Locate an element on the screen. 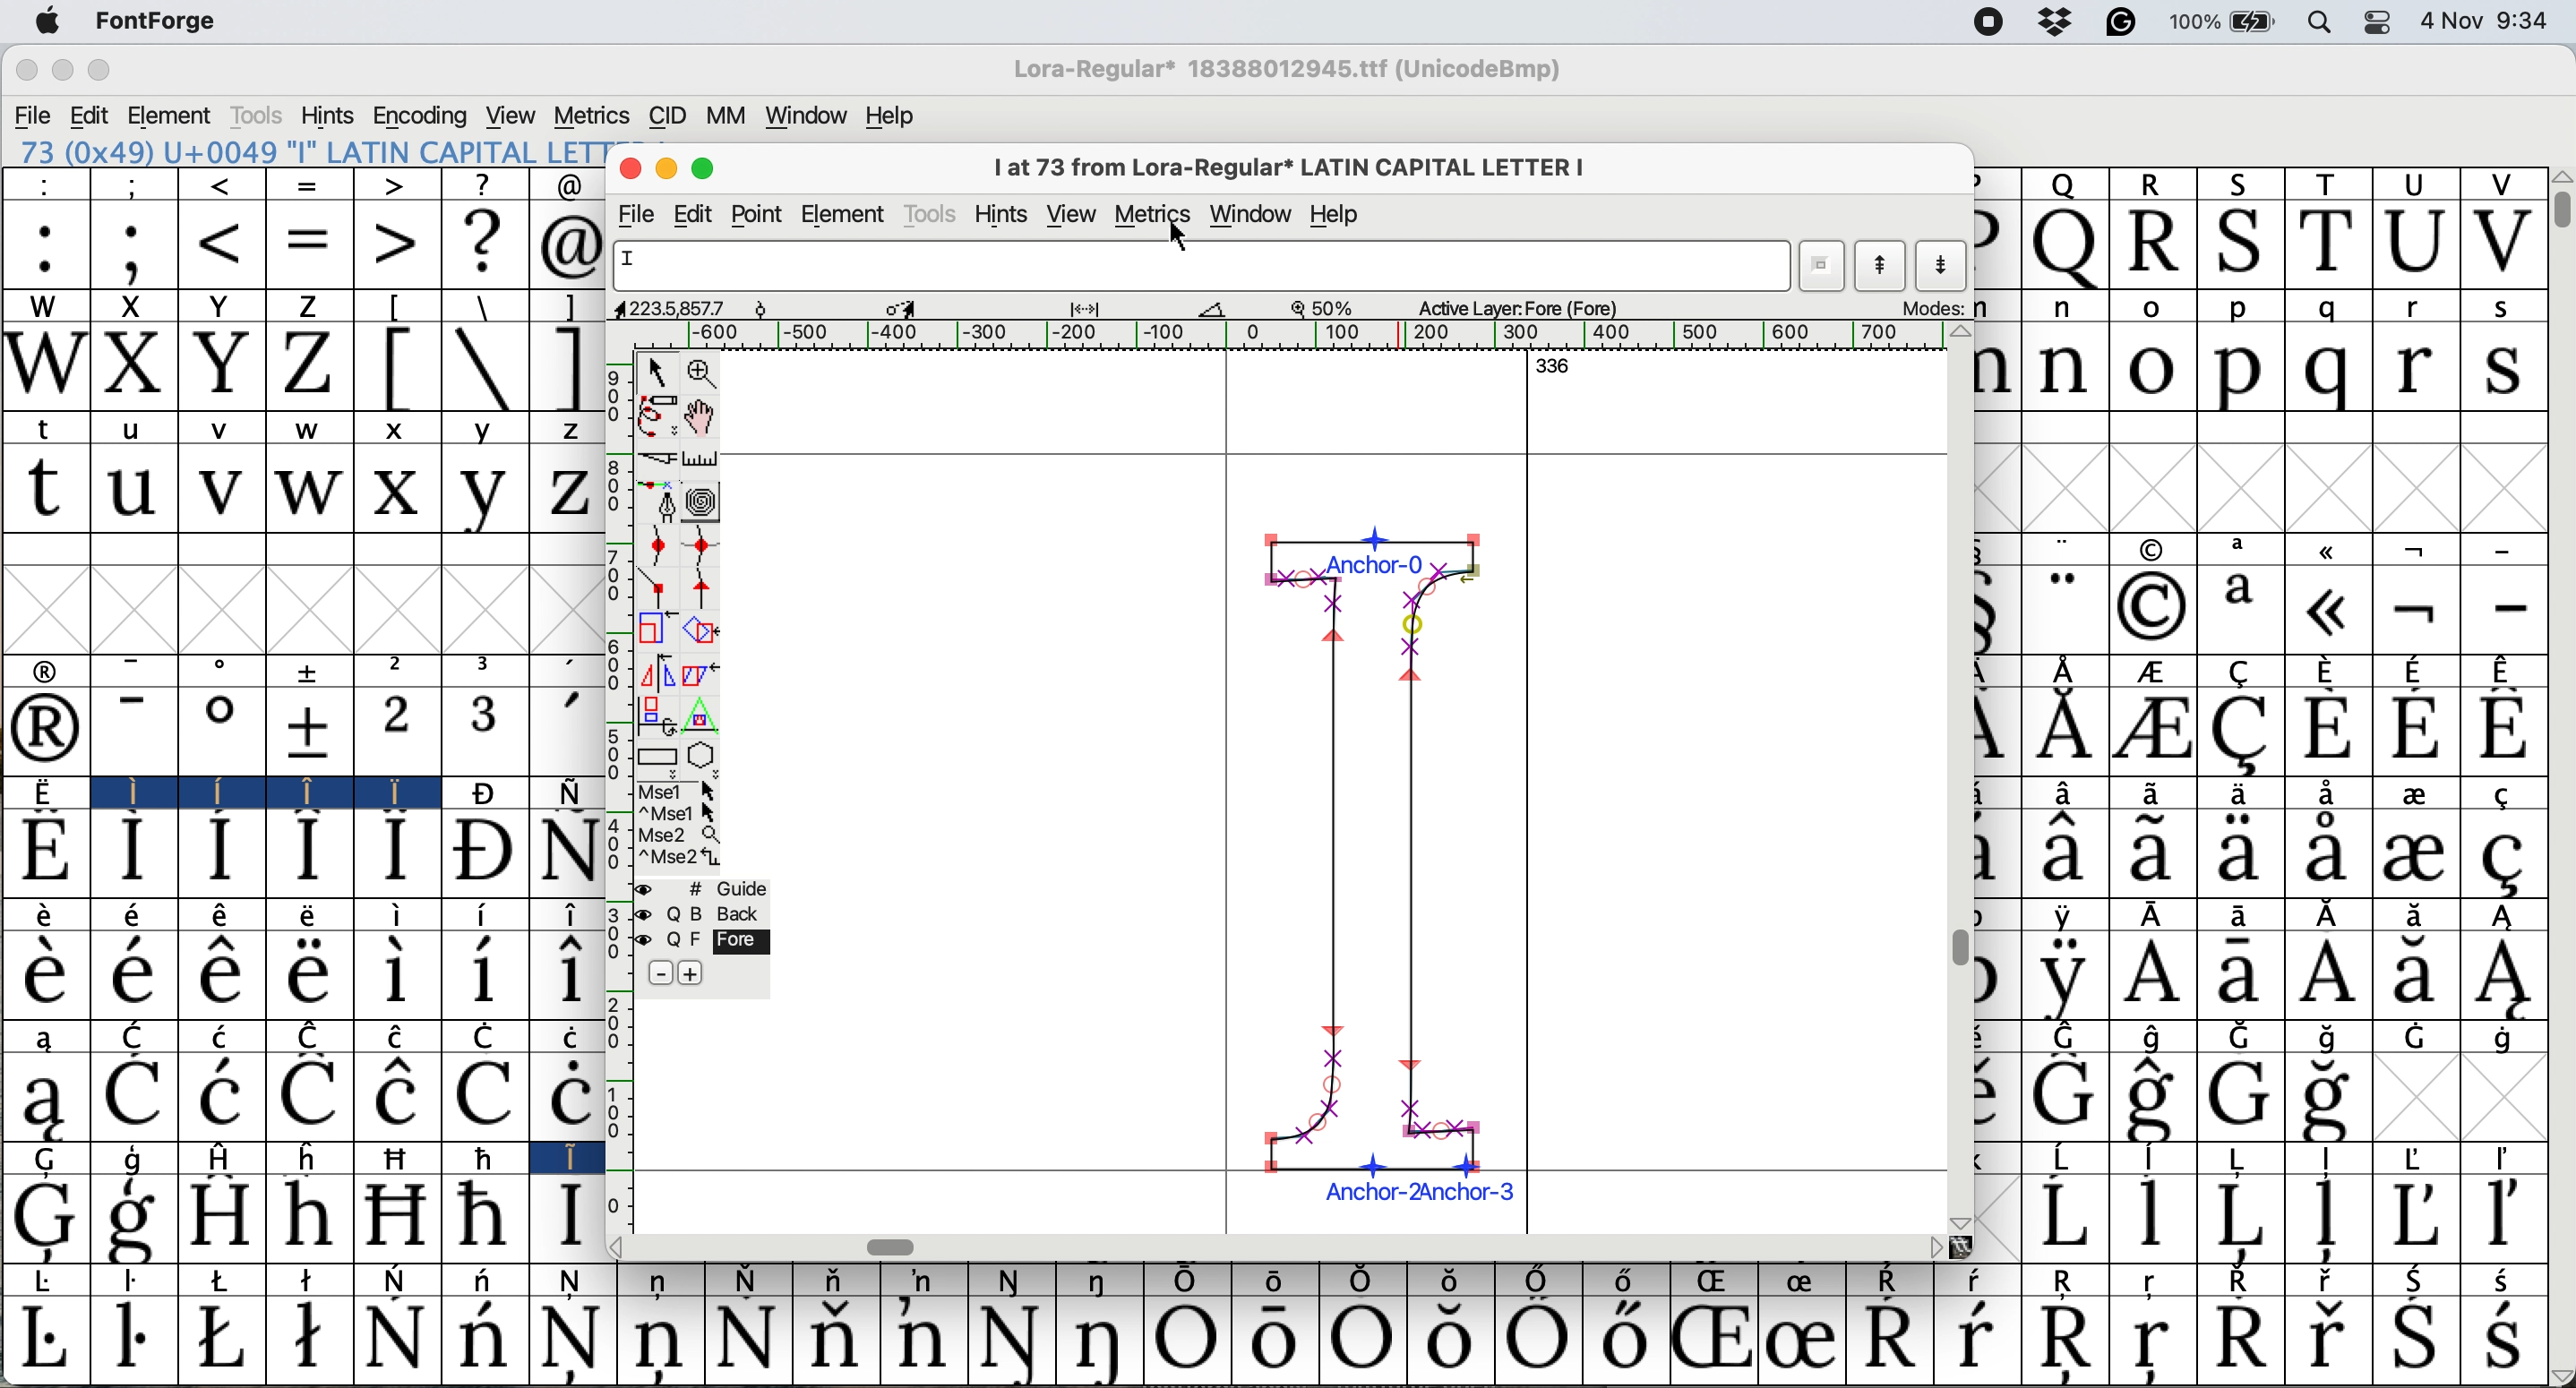 This screenshot has height=1388, width=2576. fore is located at coordinates (721, 941).